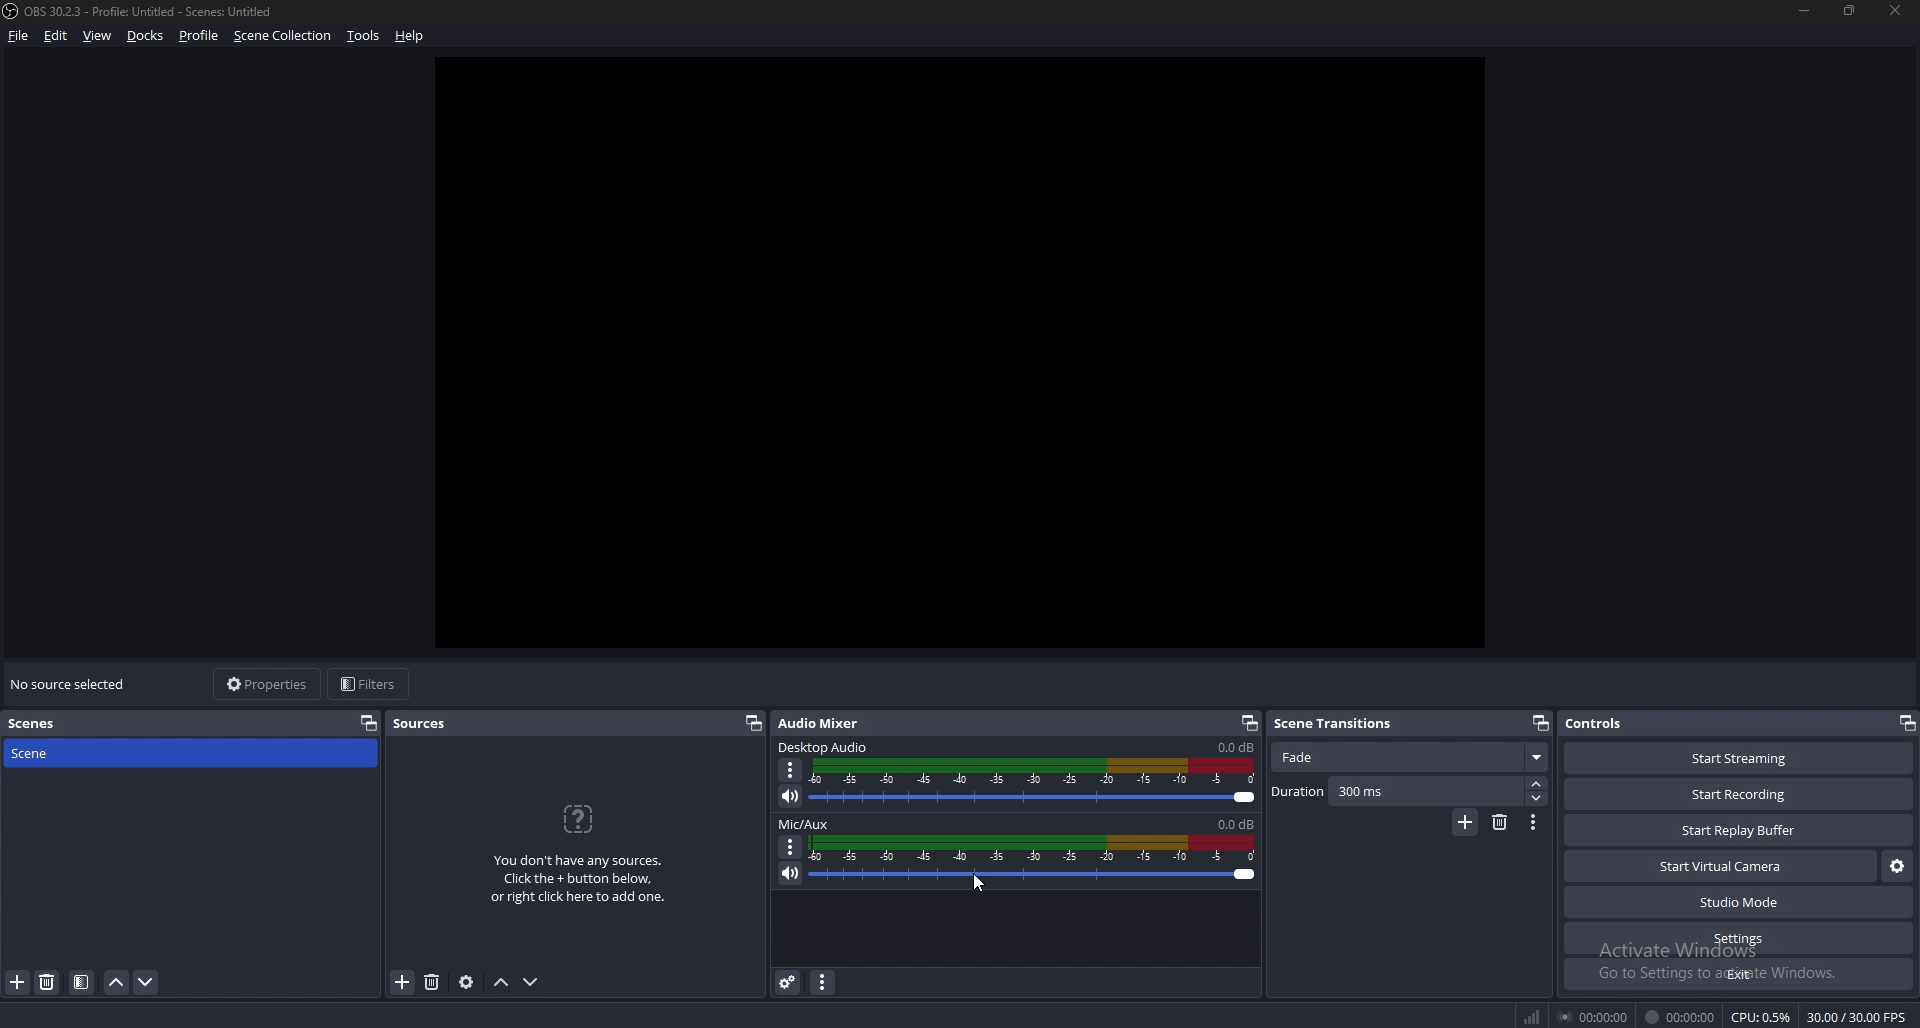  Describe the element at coordinates (824, 746) in the screenshot. I see `desktop audio` at that location.